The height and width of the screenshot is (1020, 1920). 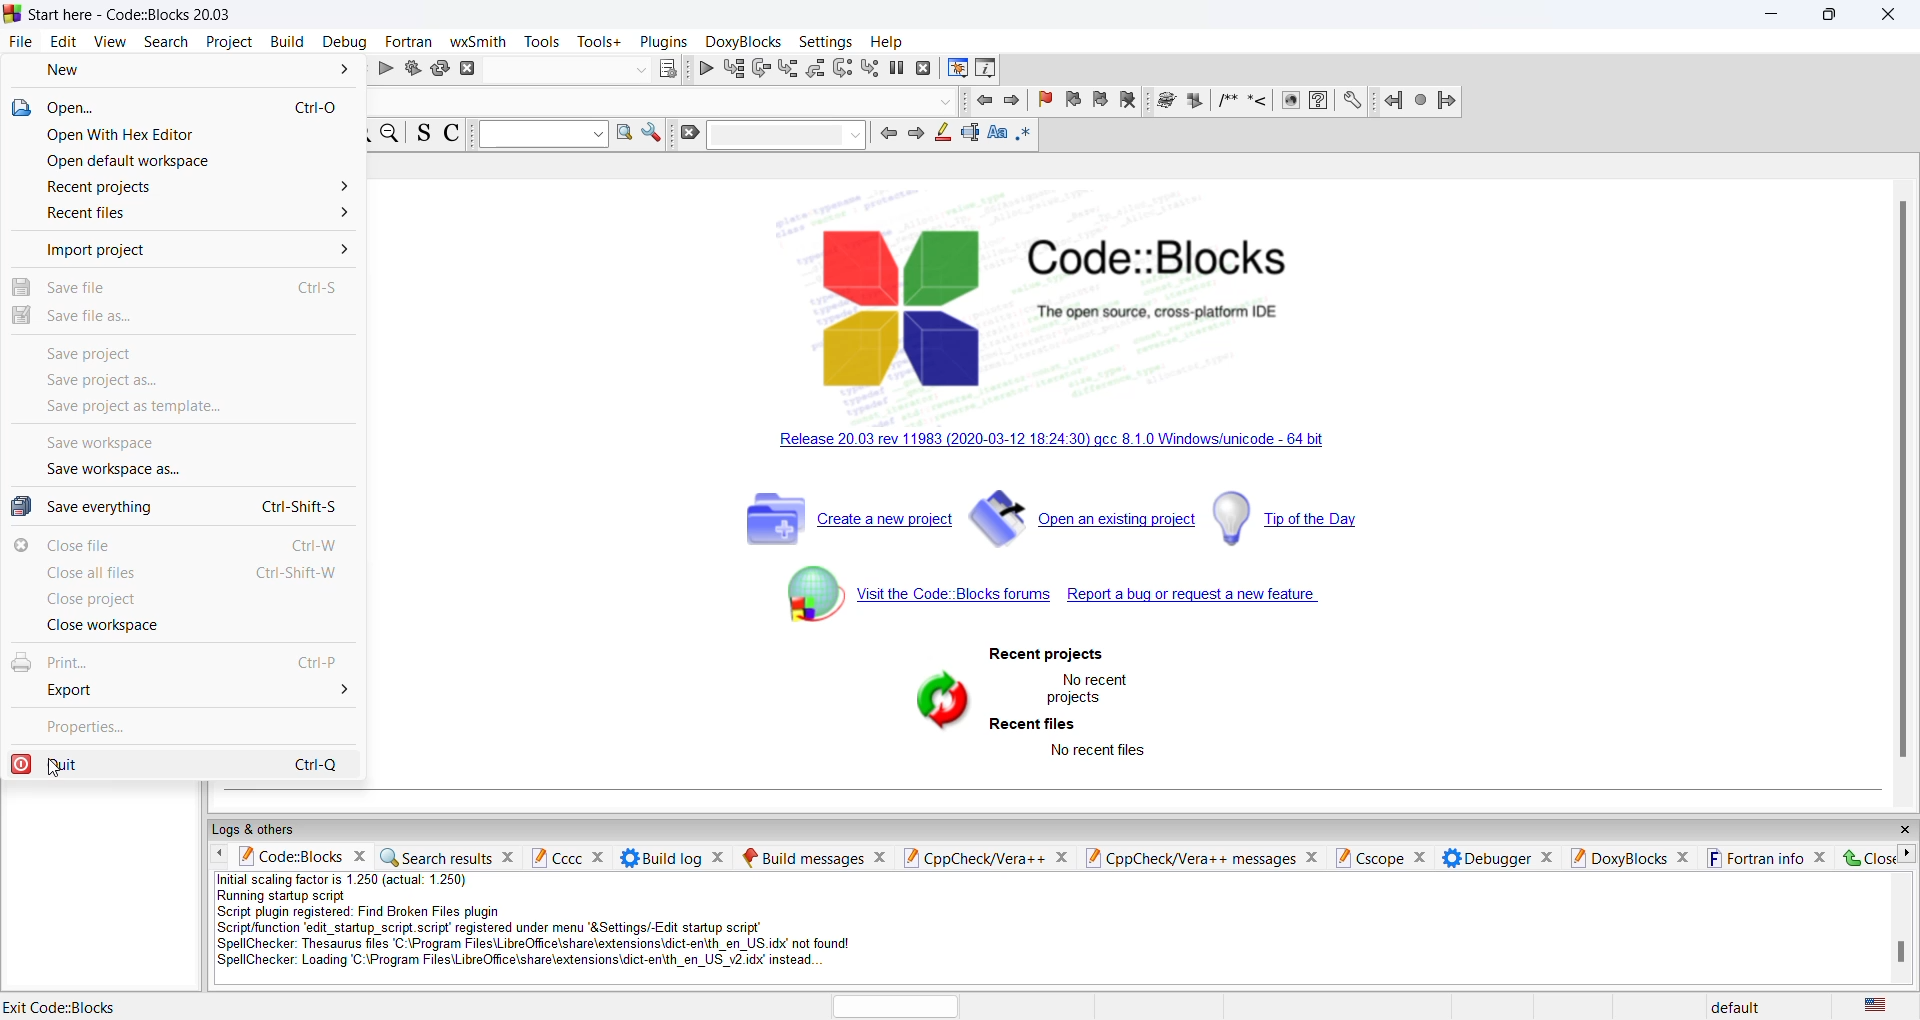 What do you see at coordinates (899, 304) in the screenshot?
I see `code block logo` at bounding box center [899, 304].